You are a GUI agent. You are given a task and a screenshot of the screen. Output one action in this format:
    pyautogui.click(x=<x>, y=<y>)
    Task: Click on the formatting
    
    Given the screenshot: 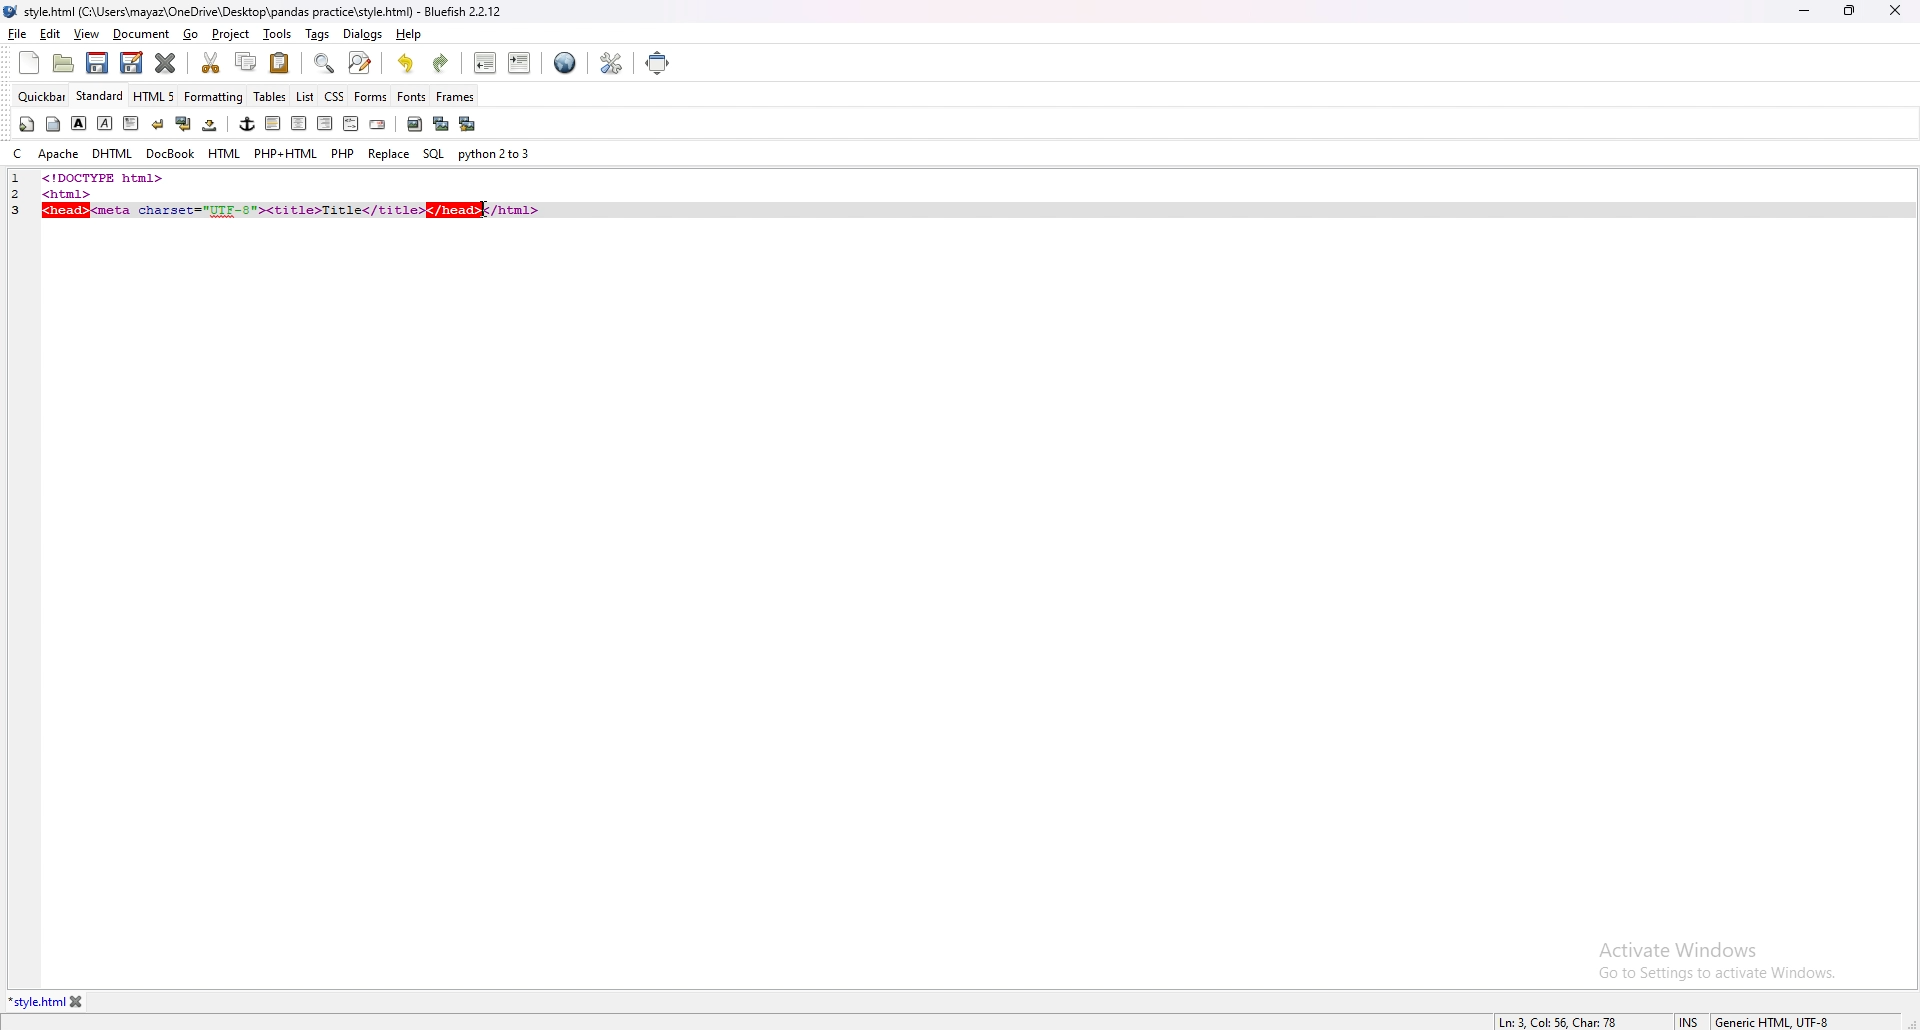 What is the action you would take?
    pyautogui.click(x=215, y=96)
    